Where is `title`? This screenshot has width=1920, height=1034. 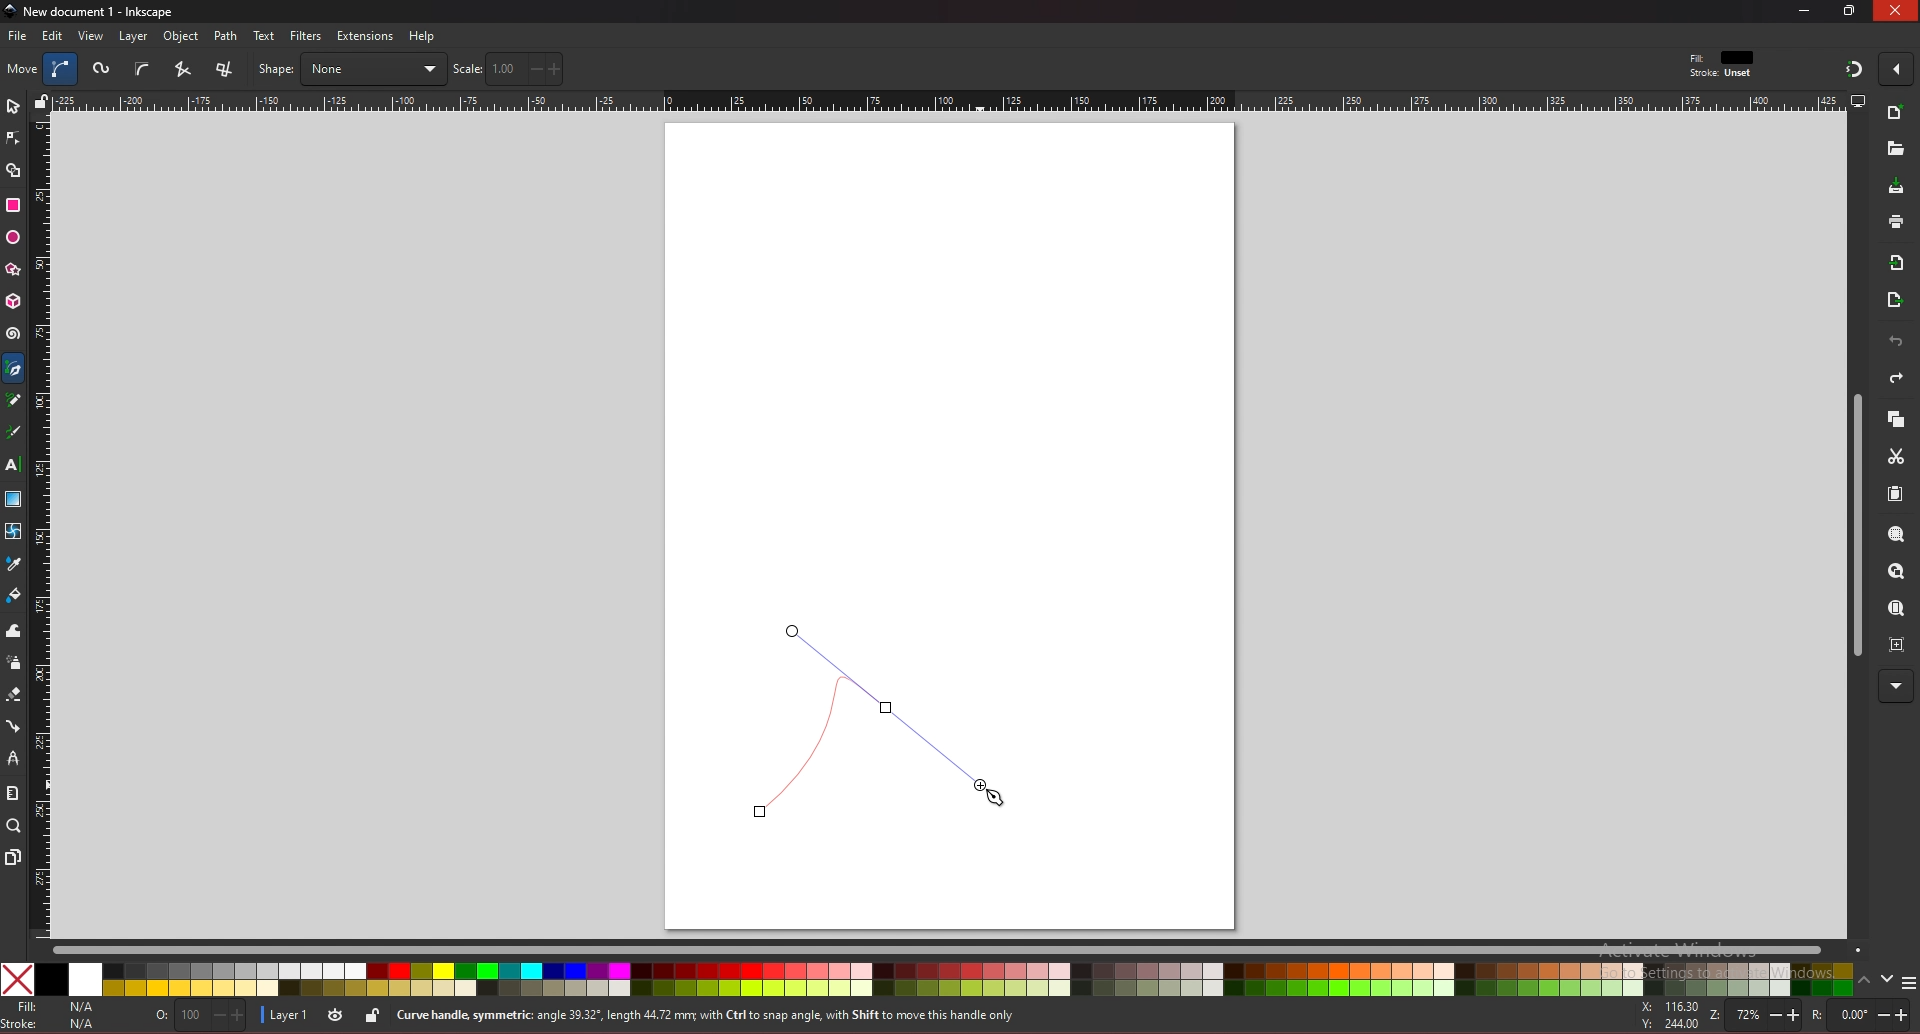 title is located at coordinates (92, 10).